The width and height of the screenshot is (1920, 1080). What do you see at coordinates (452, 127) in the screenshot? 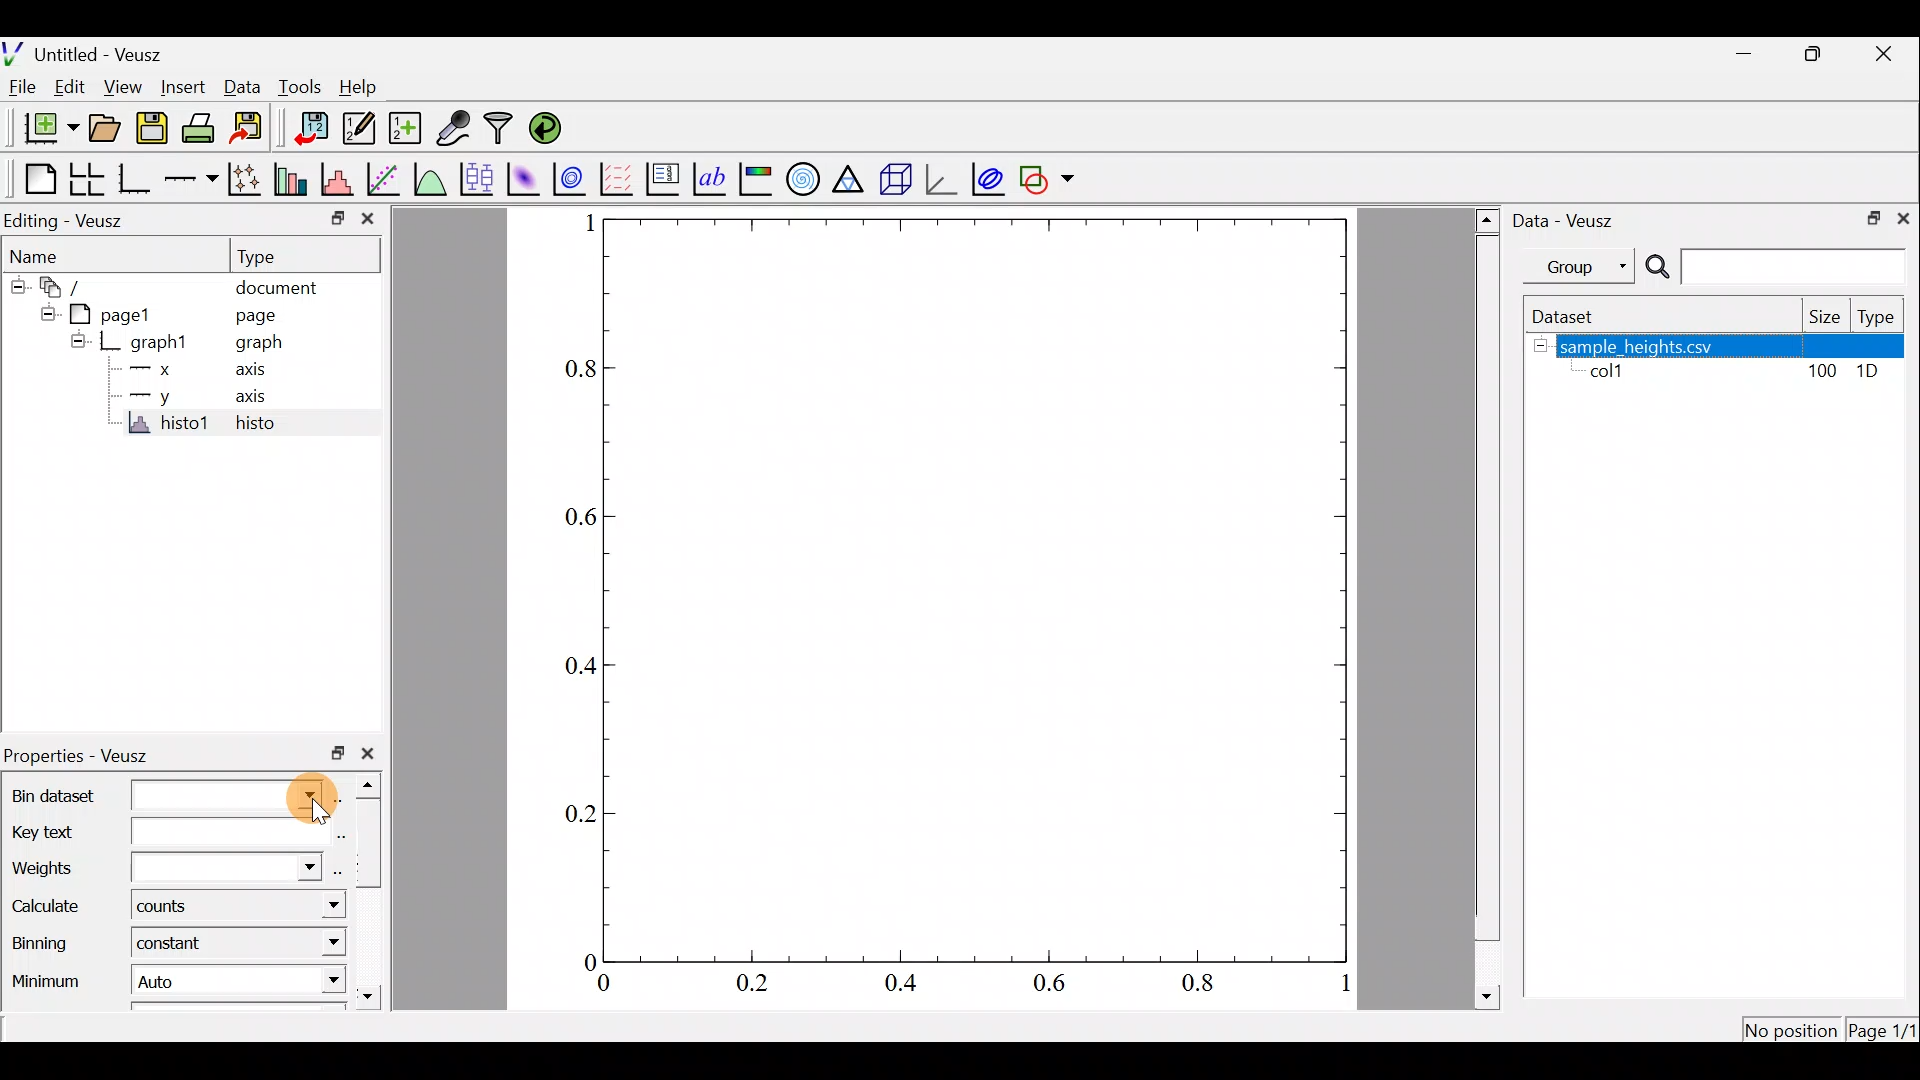
I see `capture remote data` at bounding box center [452, 127].